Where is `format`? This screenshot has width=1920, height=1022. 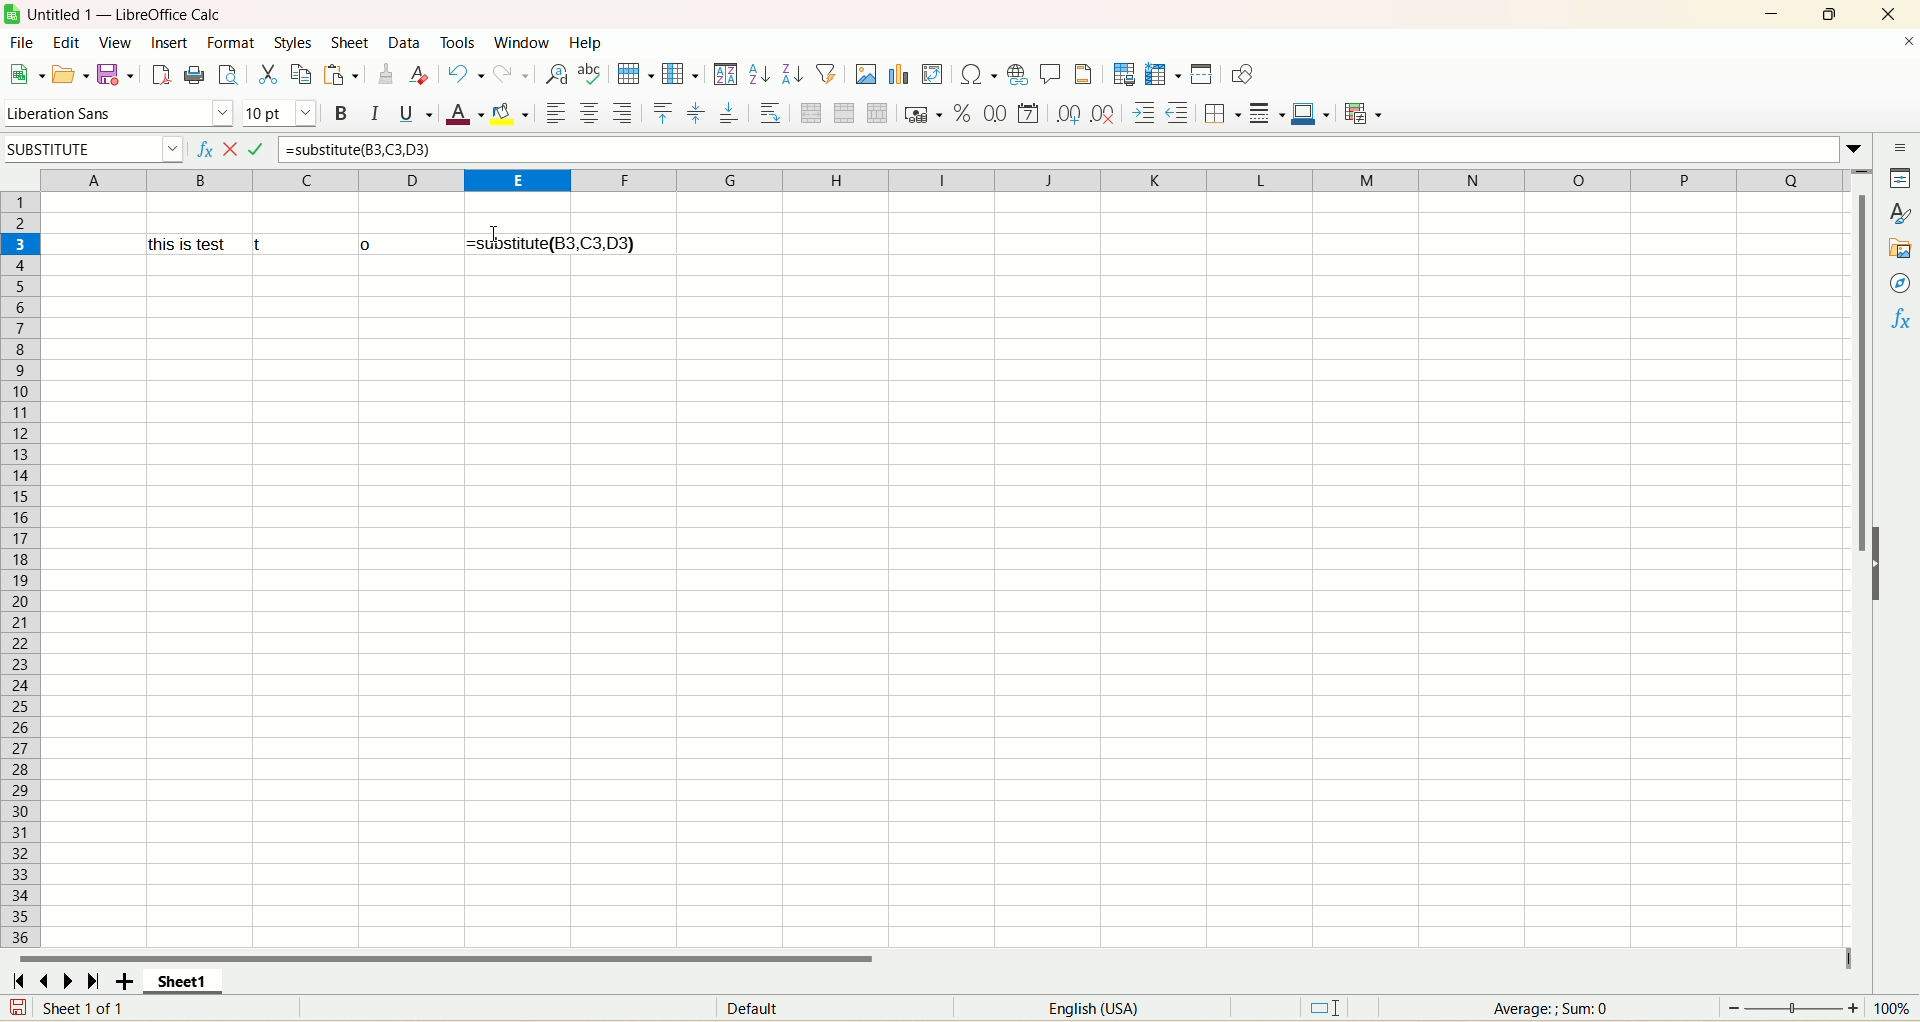
format is located at coordinates (230, 44).